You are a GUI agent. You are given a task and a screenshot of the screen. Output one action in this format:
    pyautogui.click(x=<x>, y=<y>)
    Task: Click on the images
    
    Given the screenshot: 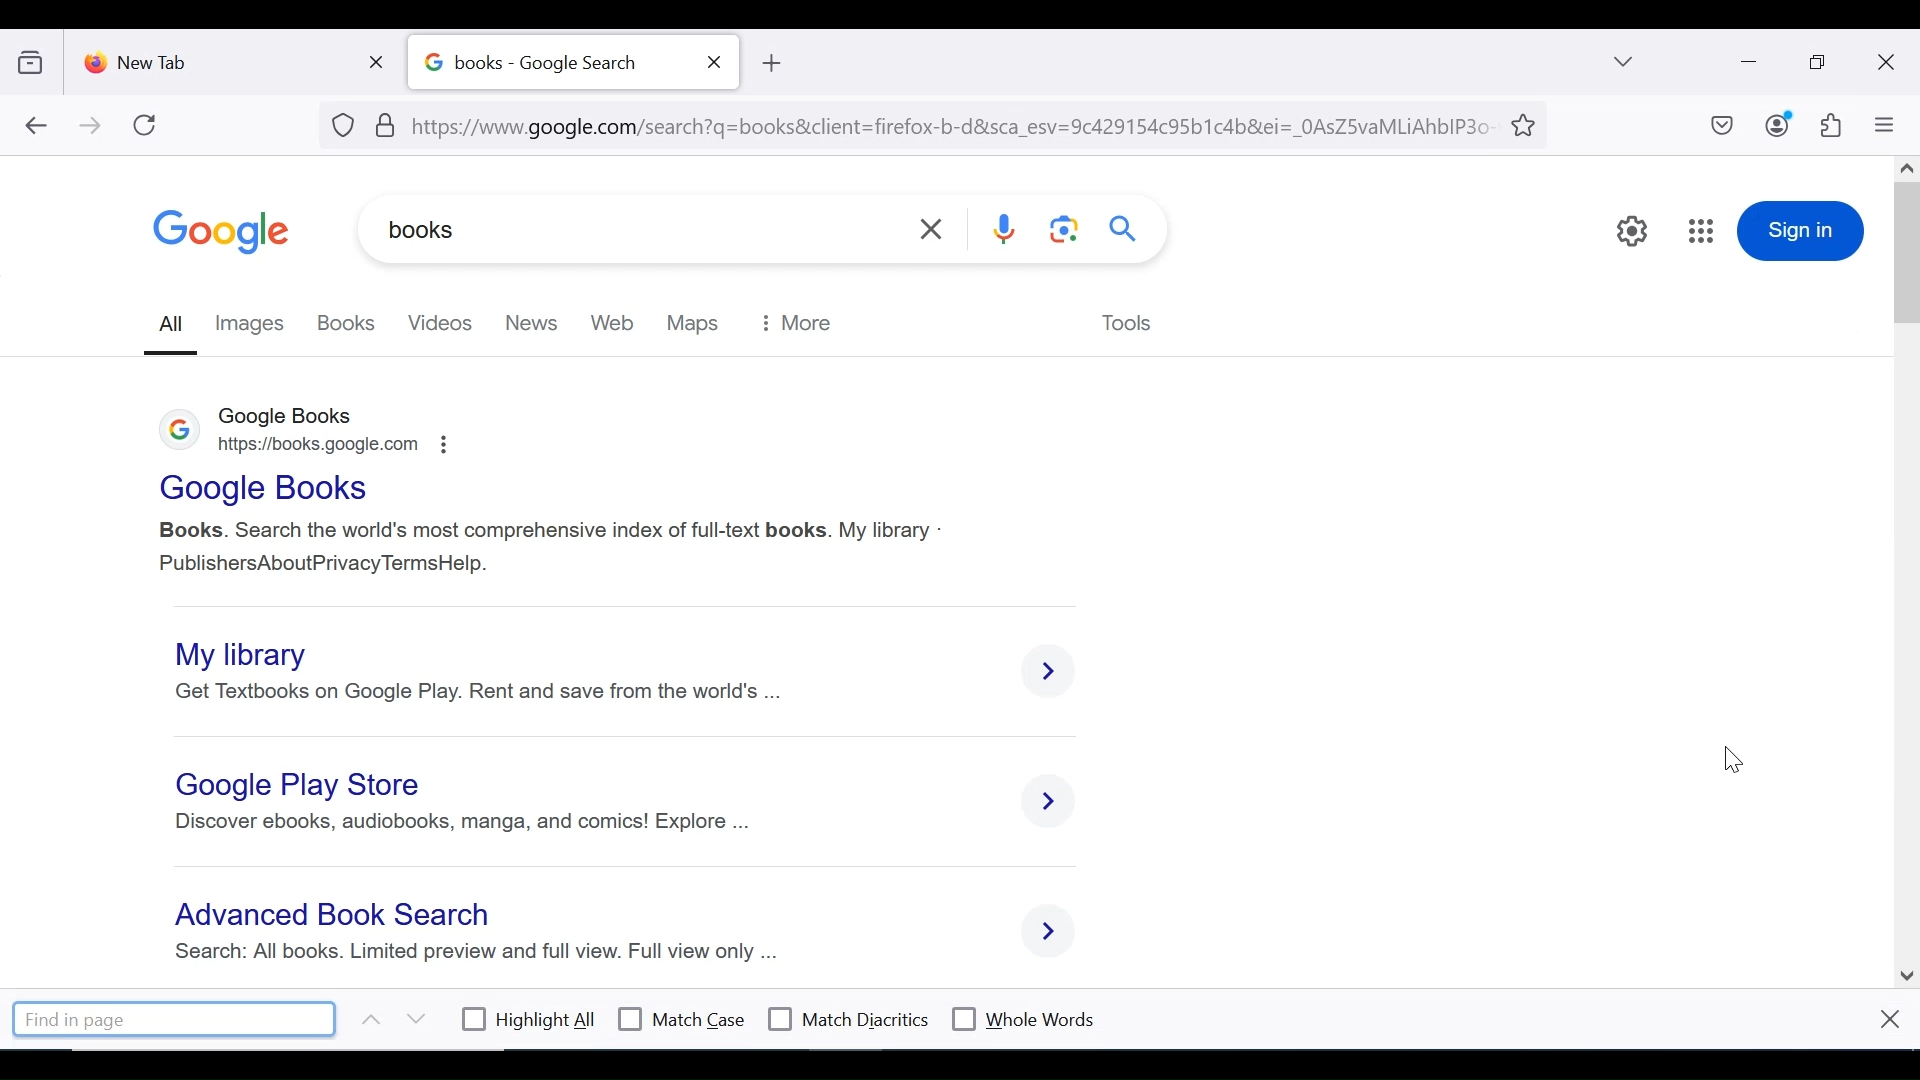 What is the action you would take?
    pyautogui.click(x=255, y=322)
    